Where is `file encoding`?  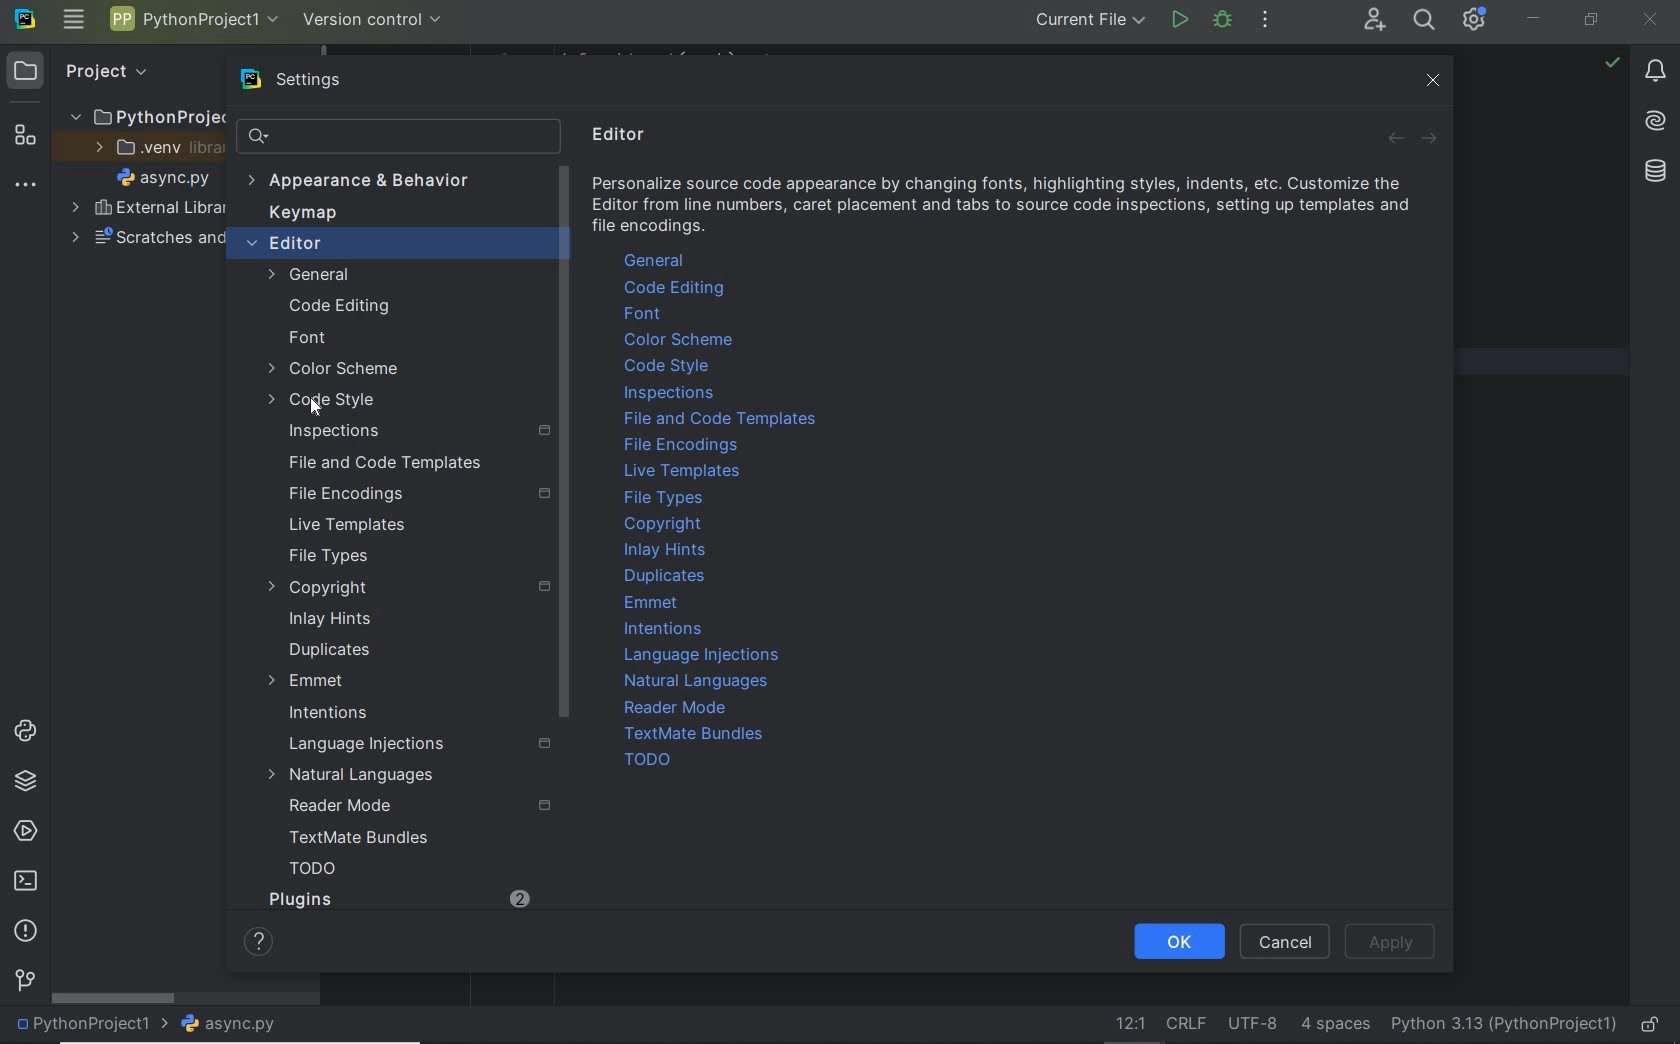 file encoding is located at coordinates (1253, 1024).